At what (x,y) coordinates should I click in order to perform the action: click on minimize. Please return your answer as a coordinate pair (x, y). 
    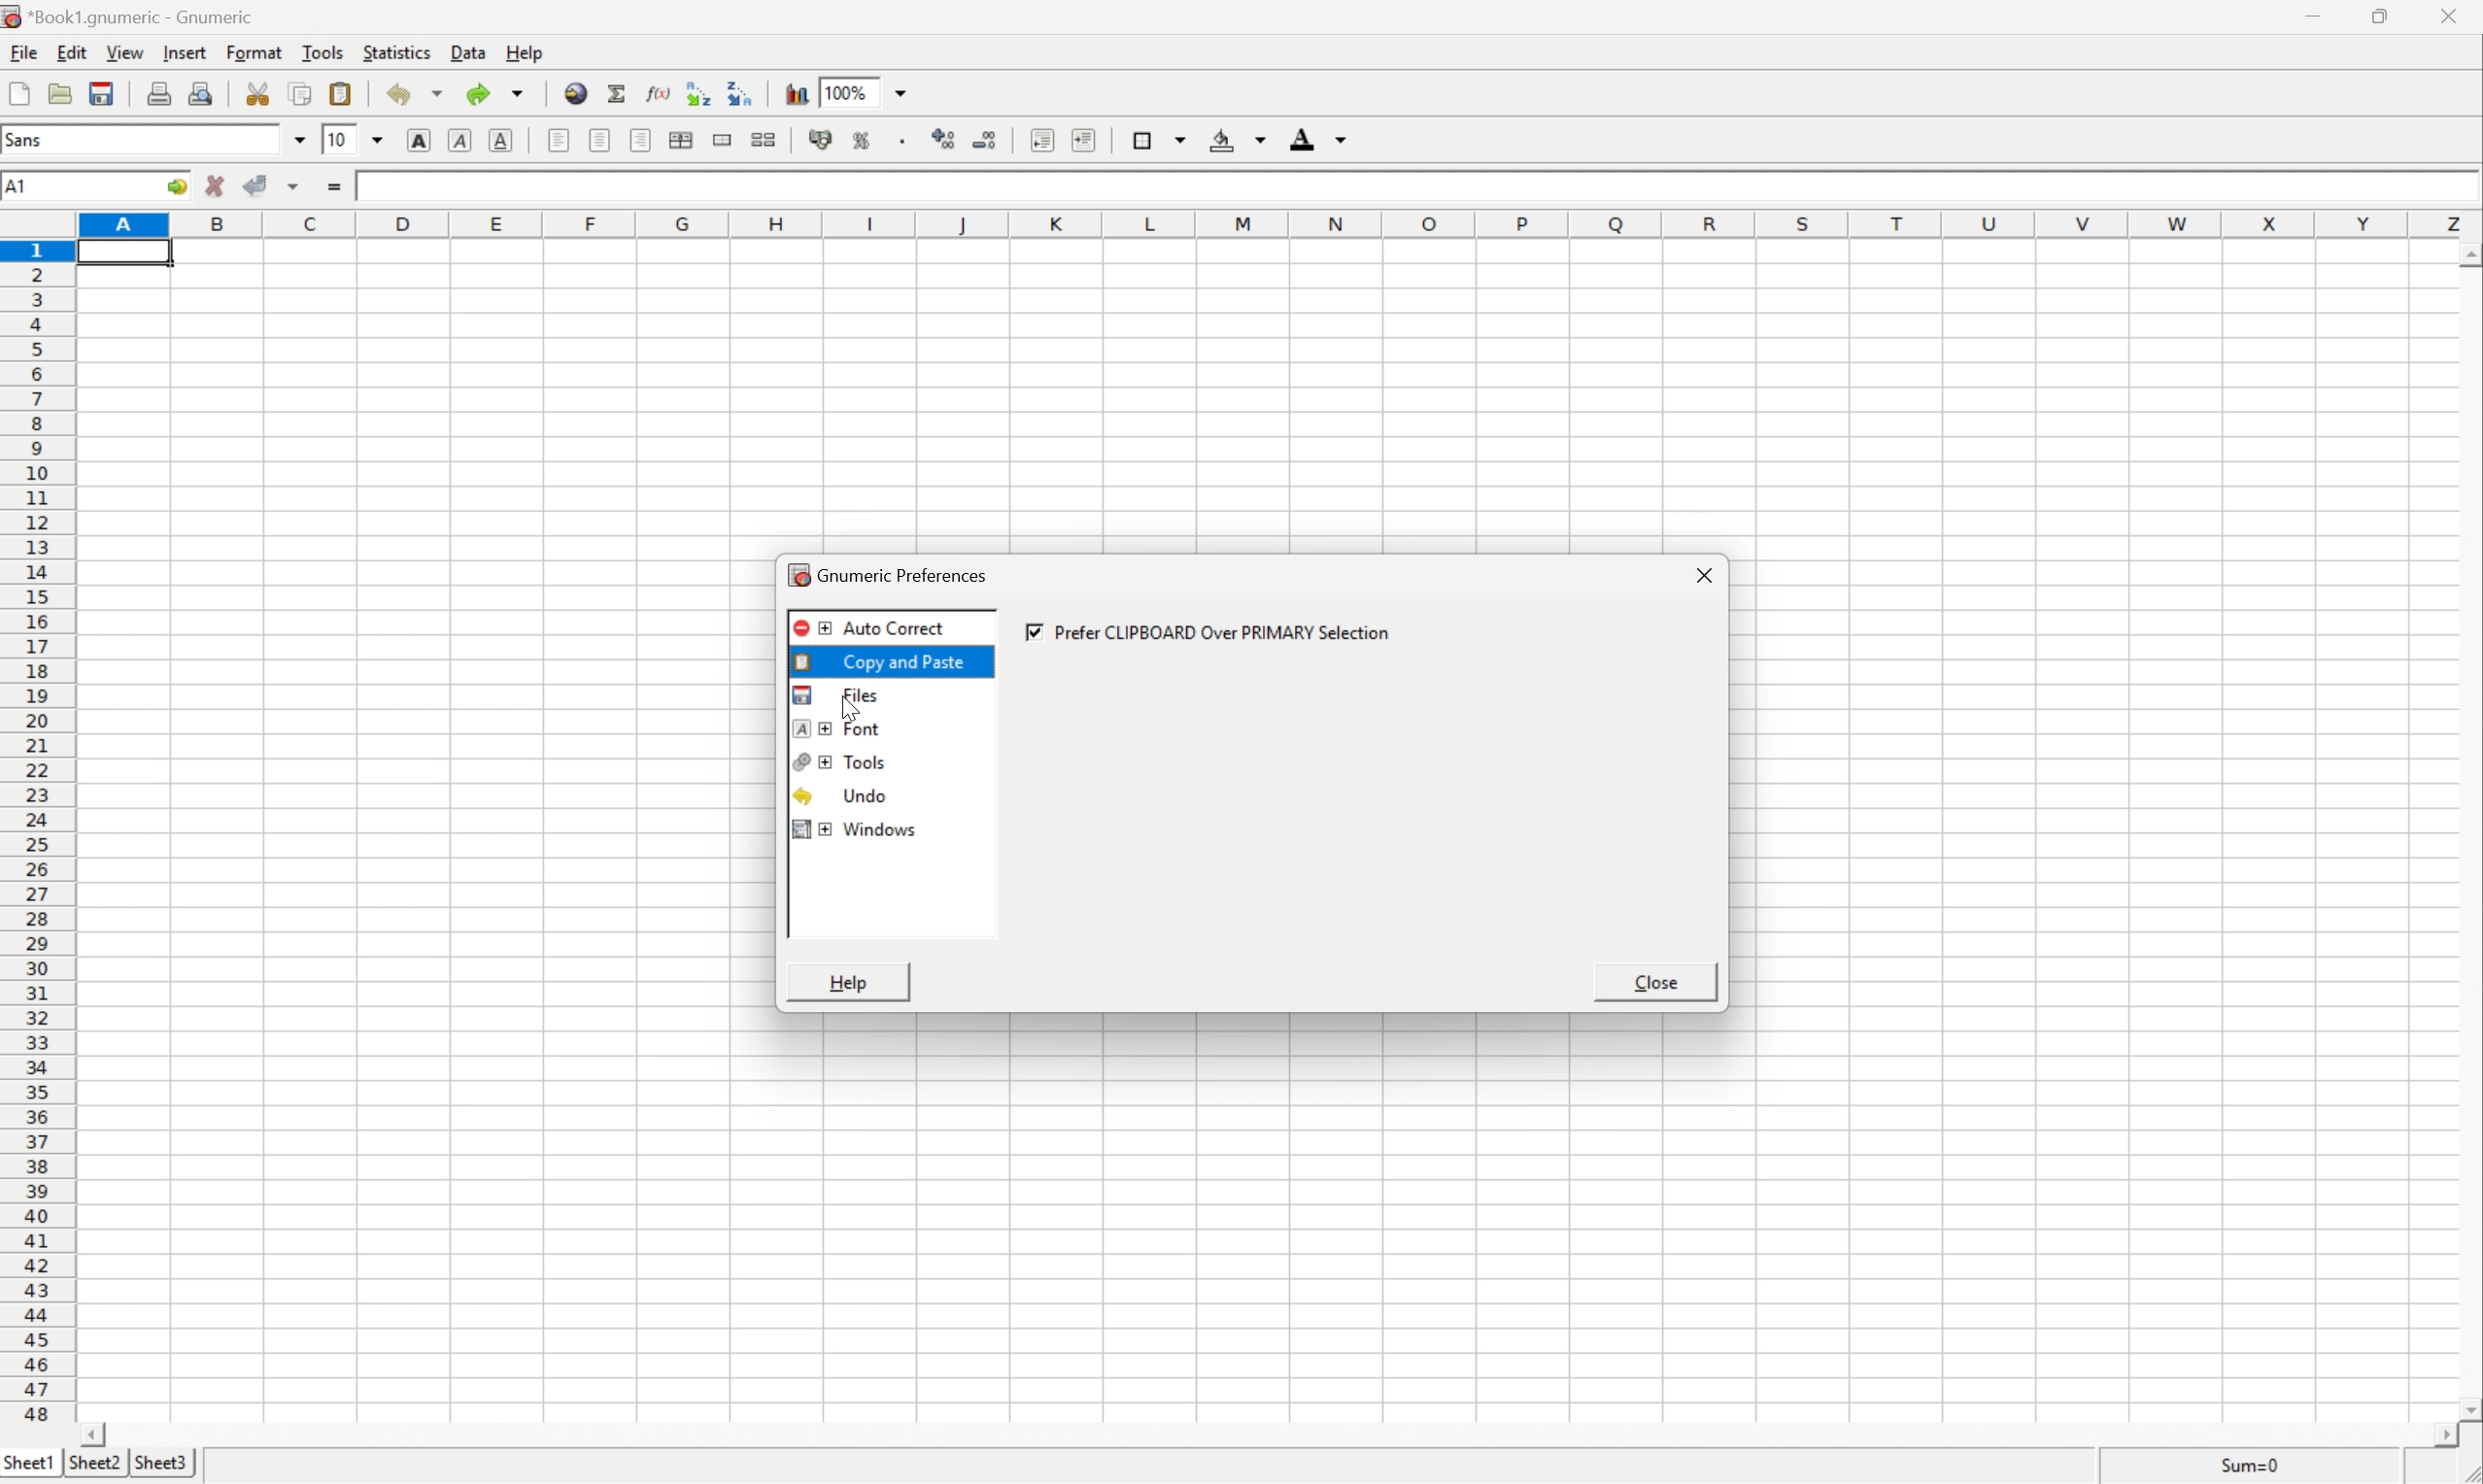
    Looking at the image, I should click on (2316, 17).